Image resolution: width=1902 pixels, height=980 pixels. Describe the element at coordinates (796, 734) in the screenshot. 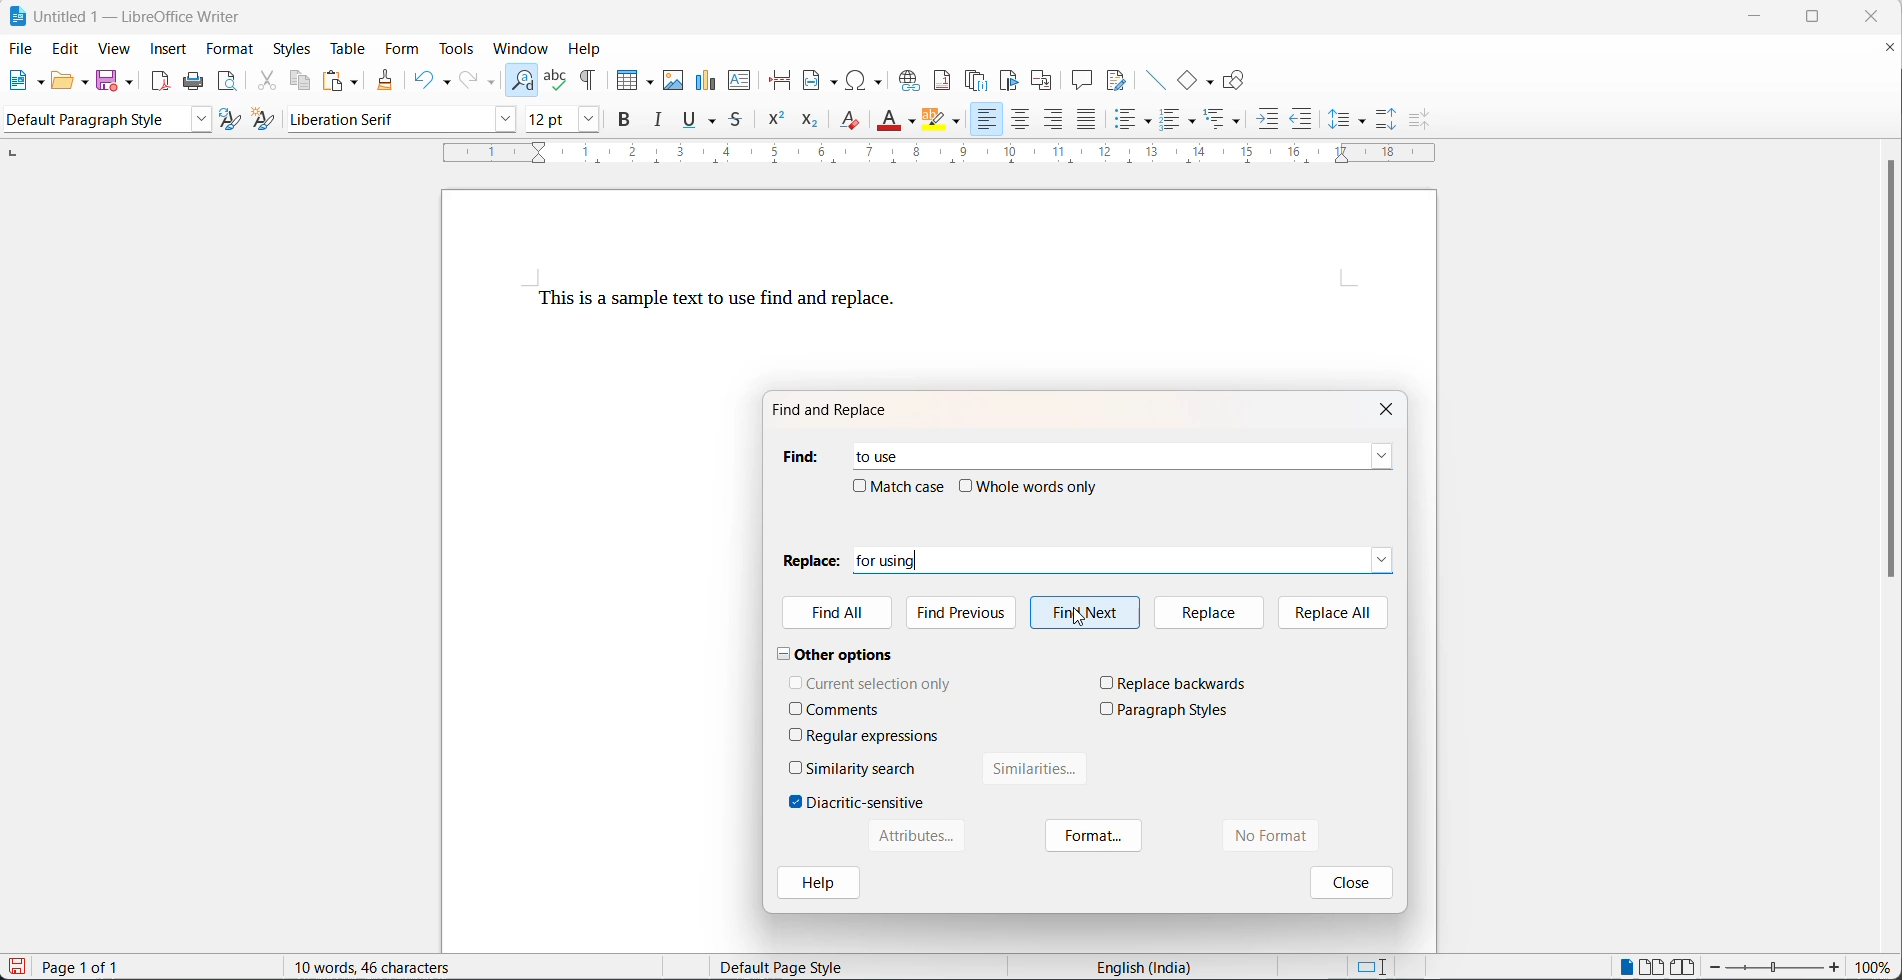

I see `checkbox` at that location.